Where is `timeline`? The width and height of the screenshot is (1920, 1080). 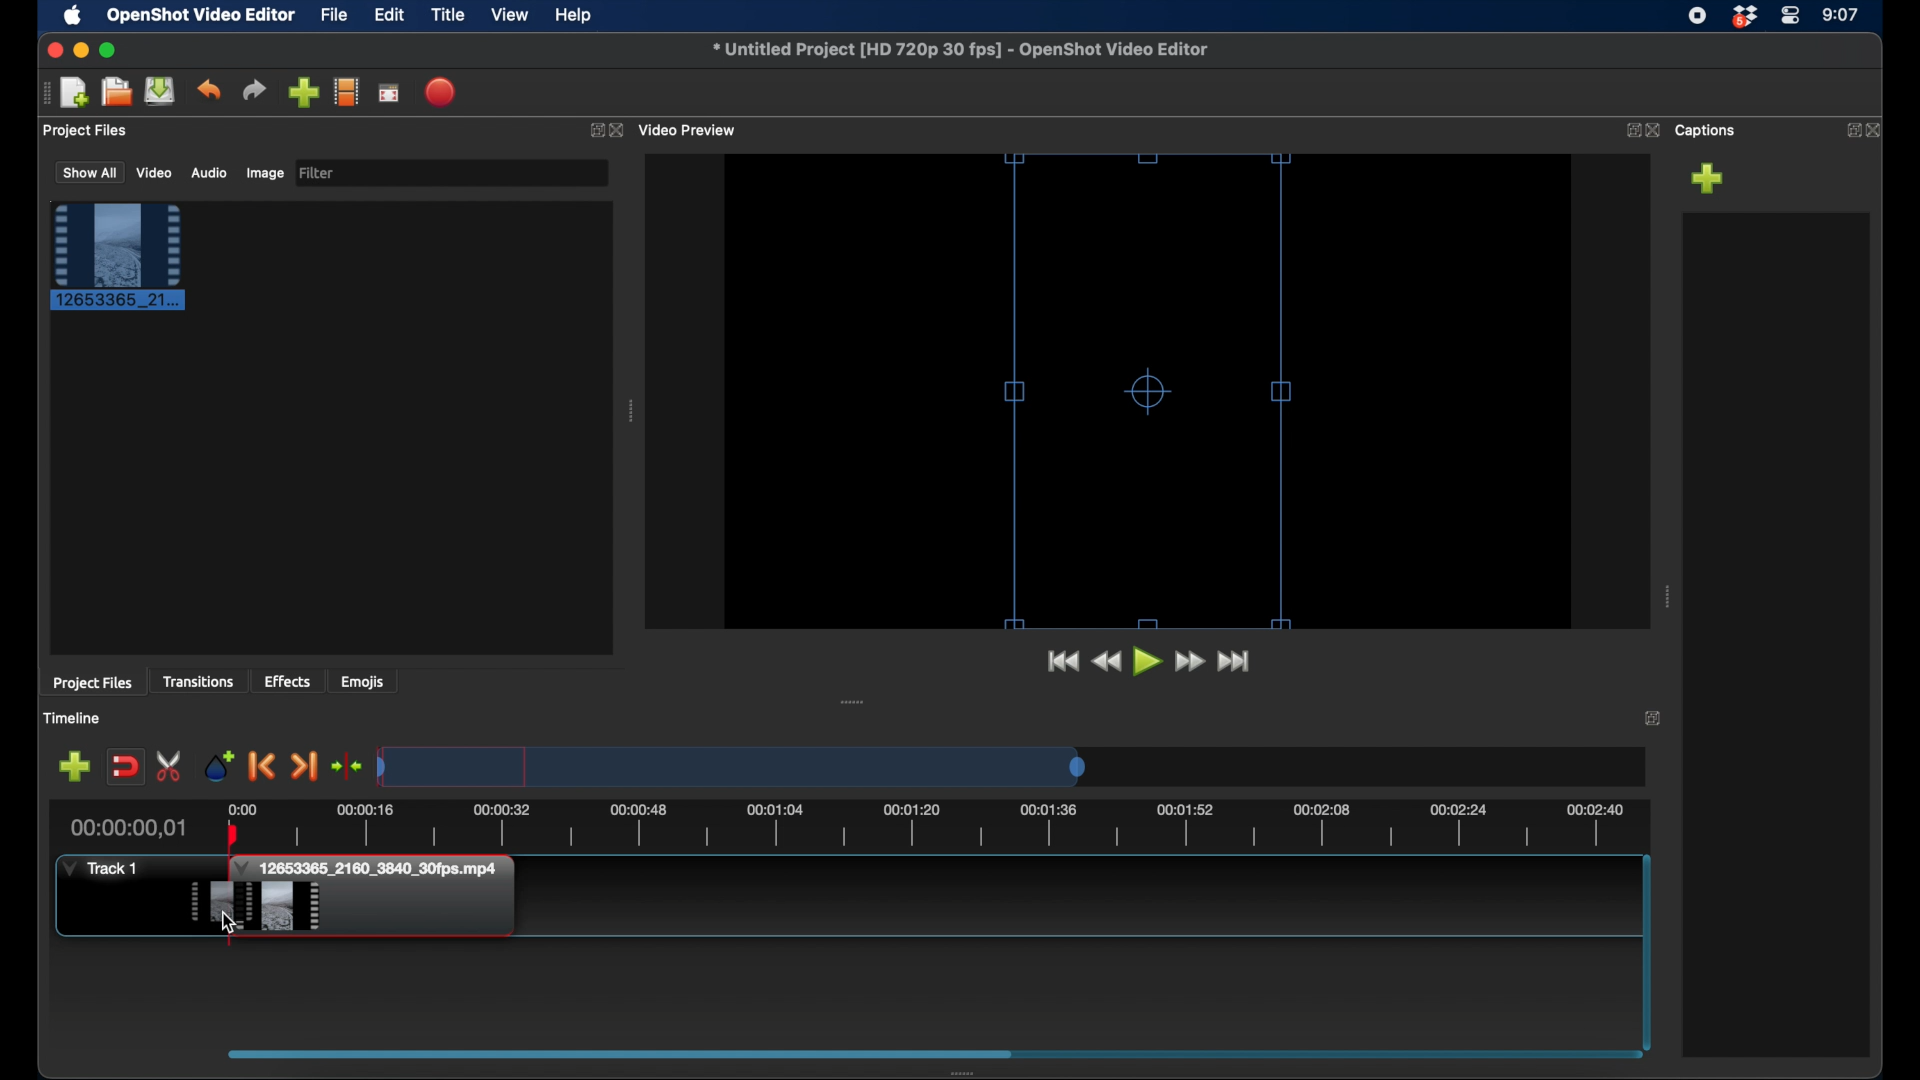
timeline is located at coordinates (957, 827).